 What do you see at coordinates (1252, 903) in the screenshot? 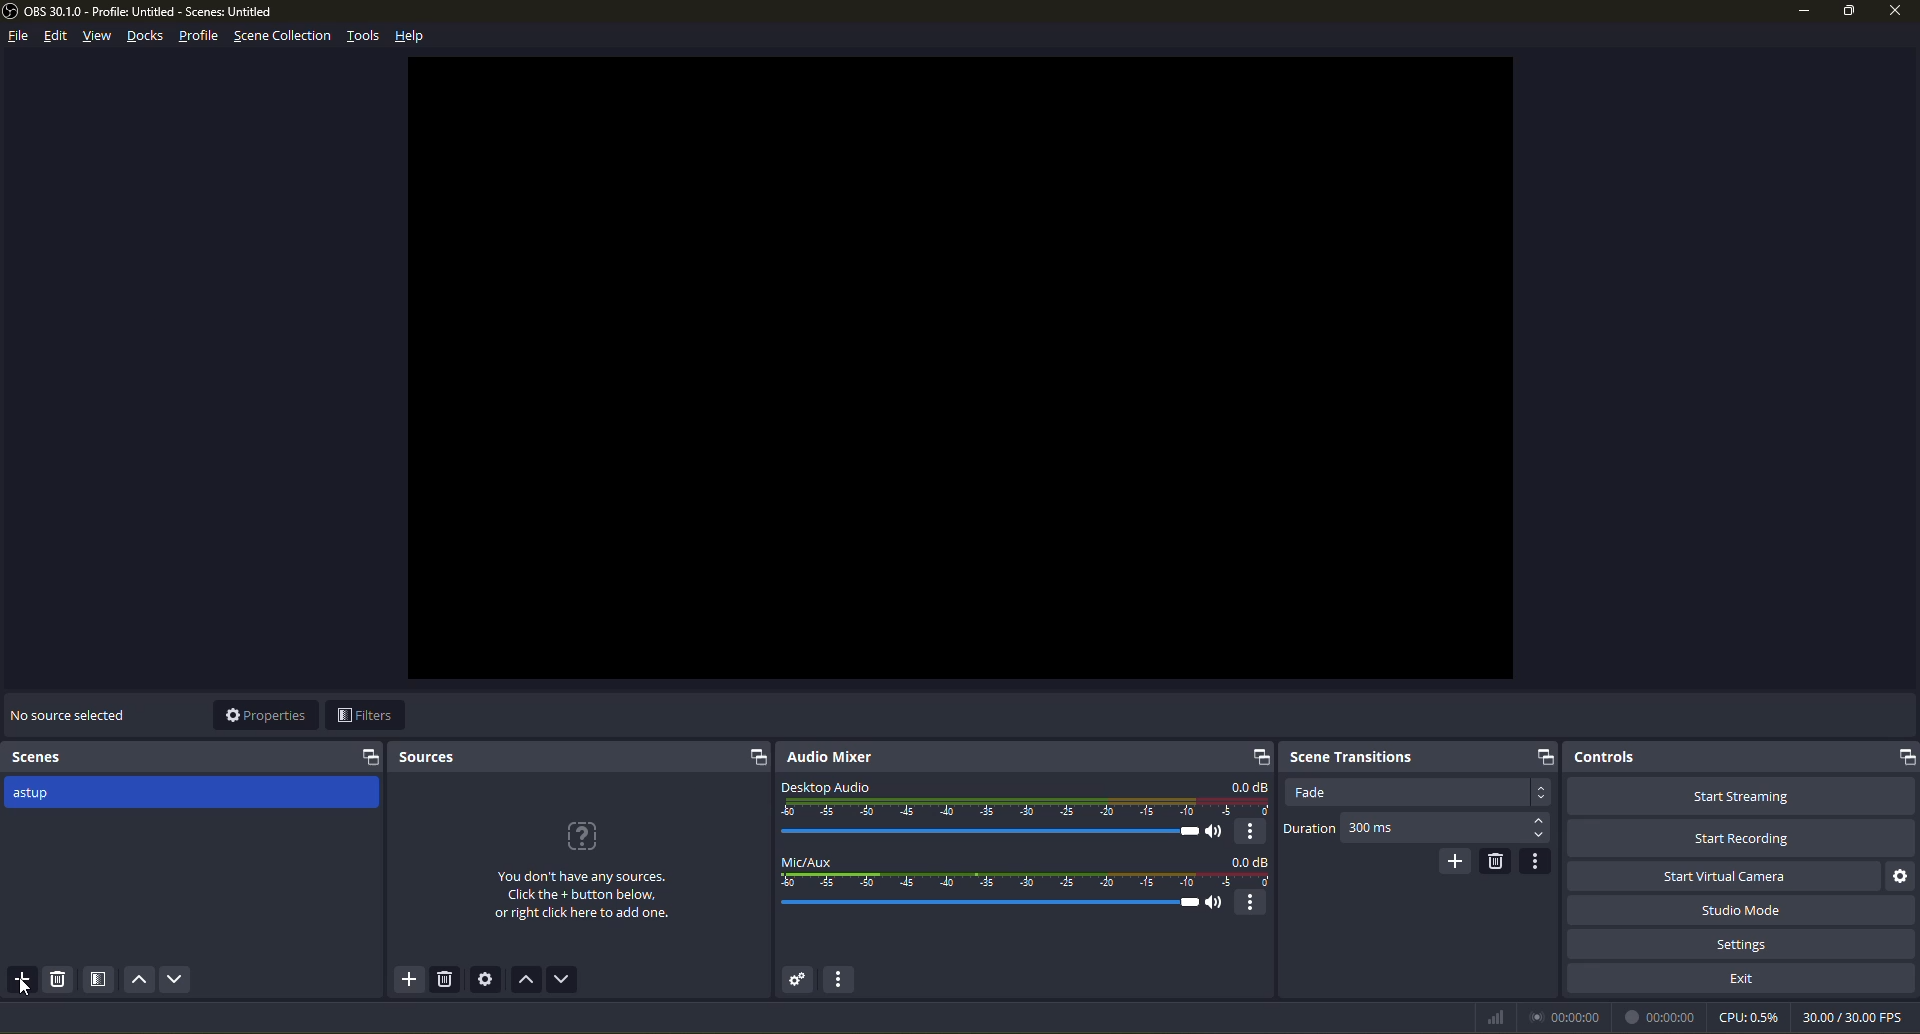
I see `more options` at bounding box center [1252, 903].